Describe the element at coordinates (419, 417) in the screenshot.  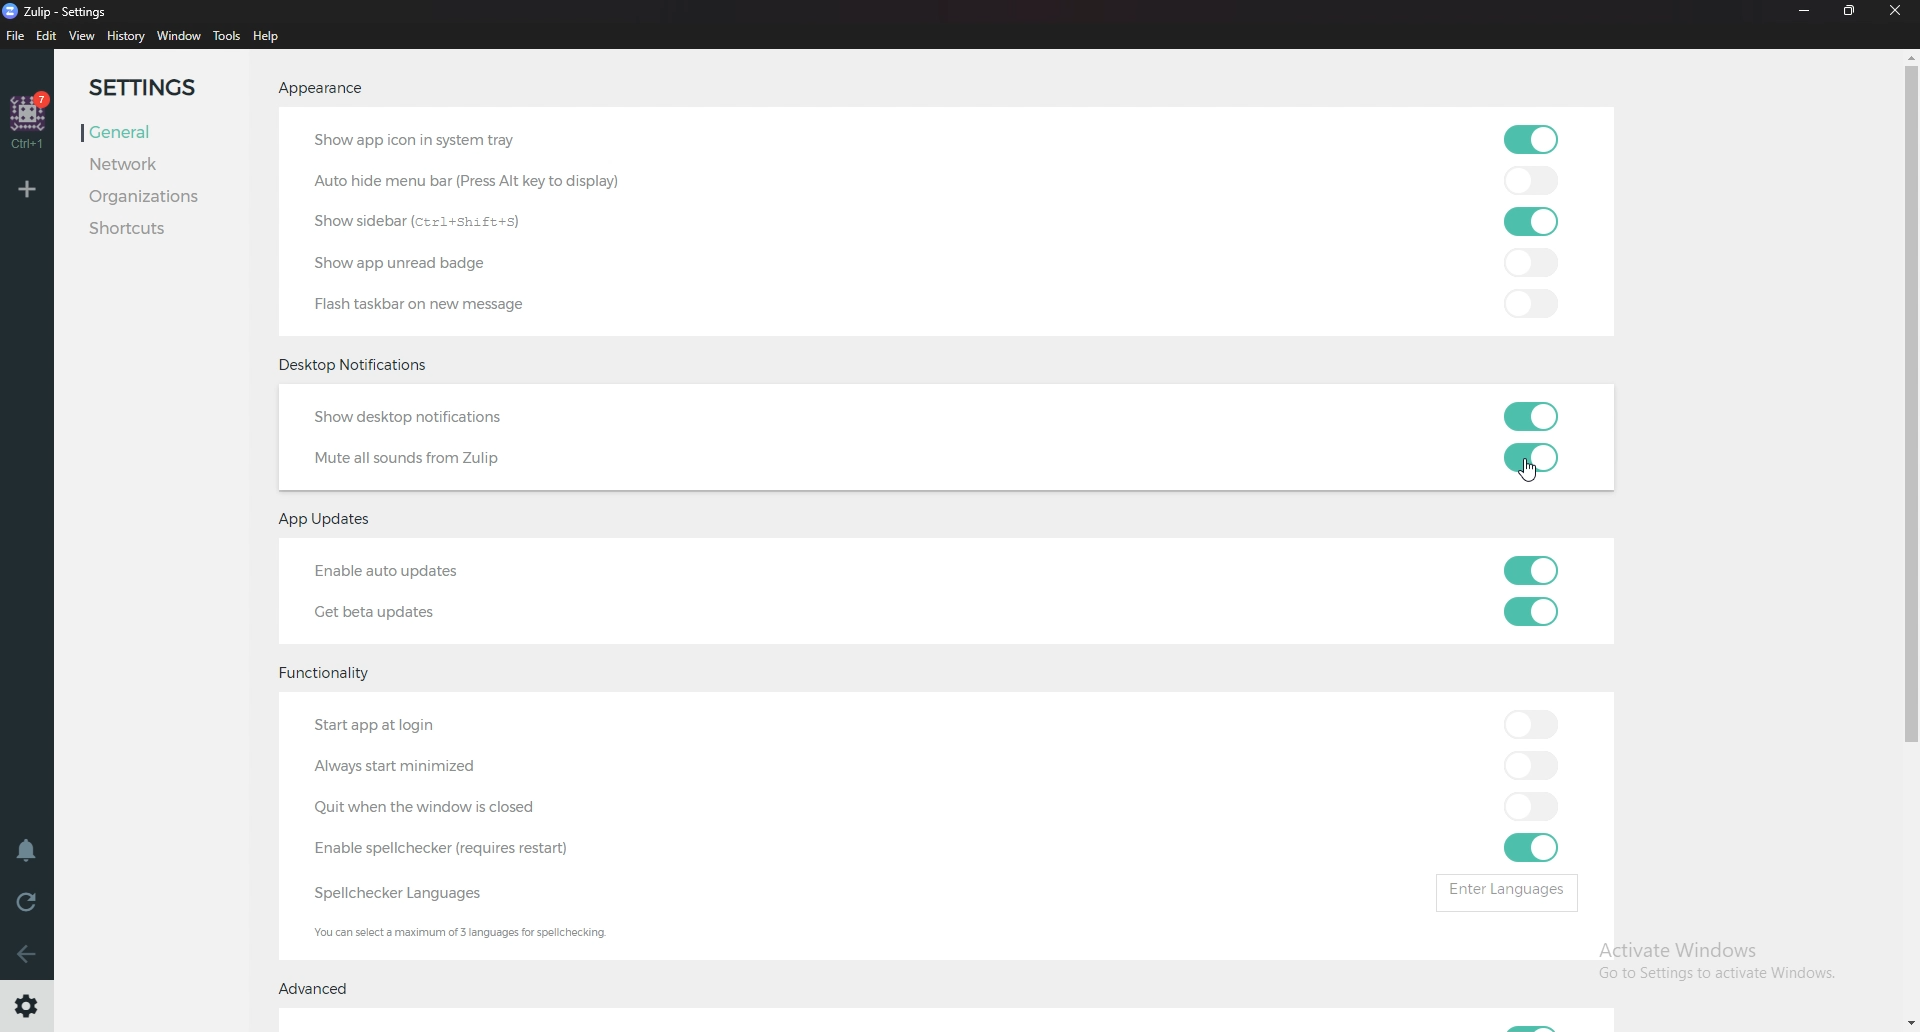
I see `Show desktop notifications` at that location.